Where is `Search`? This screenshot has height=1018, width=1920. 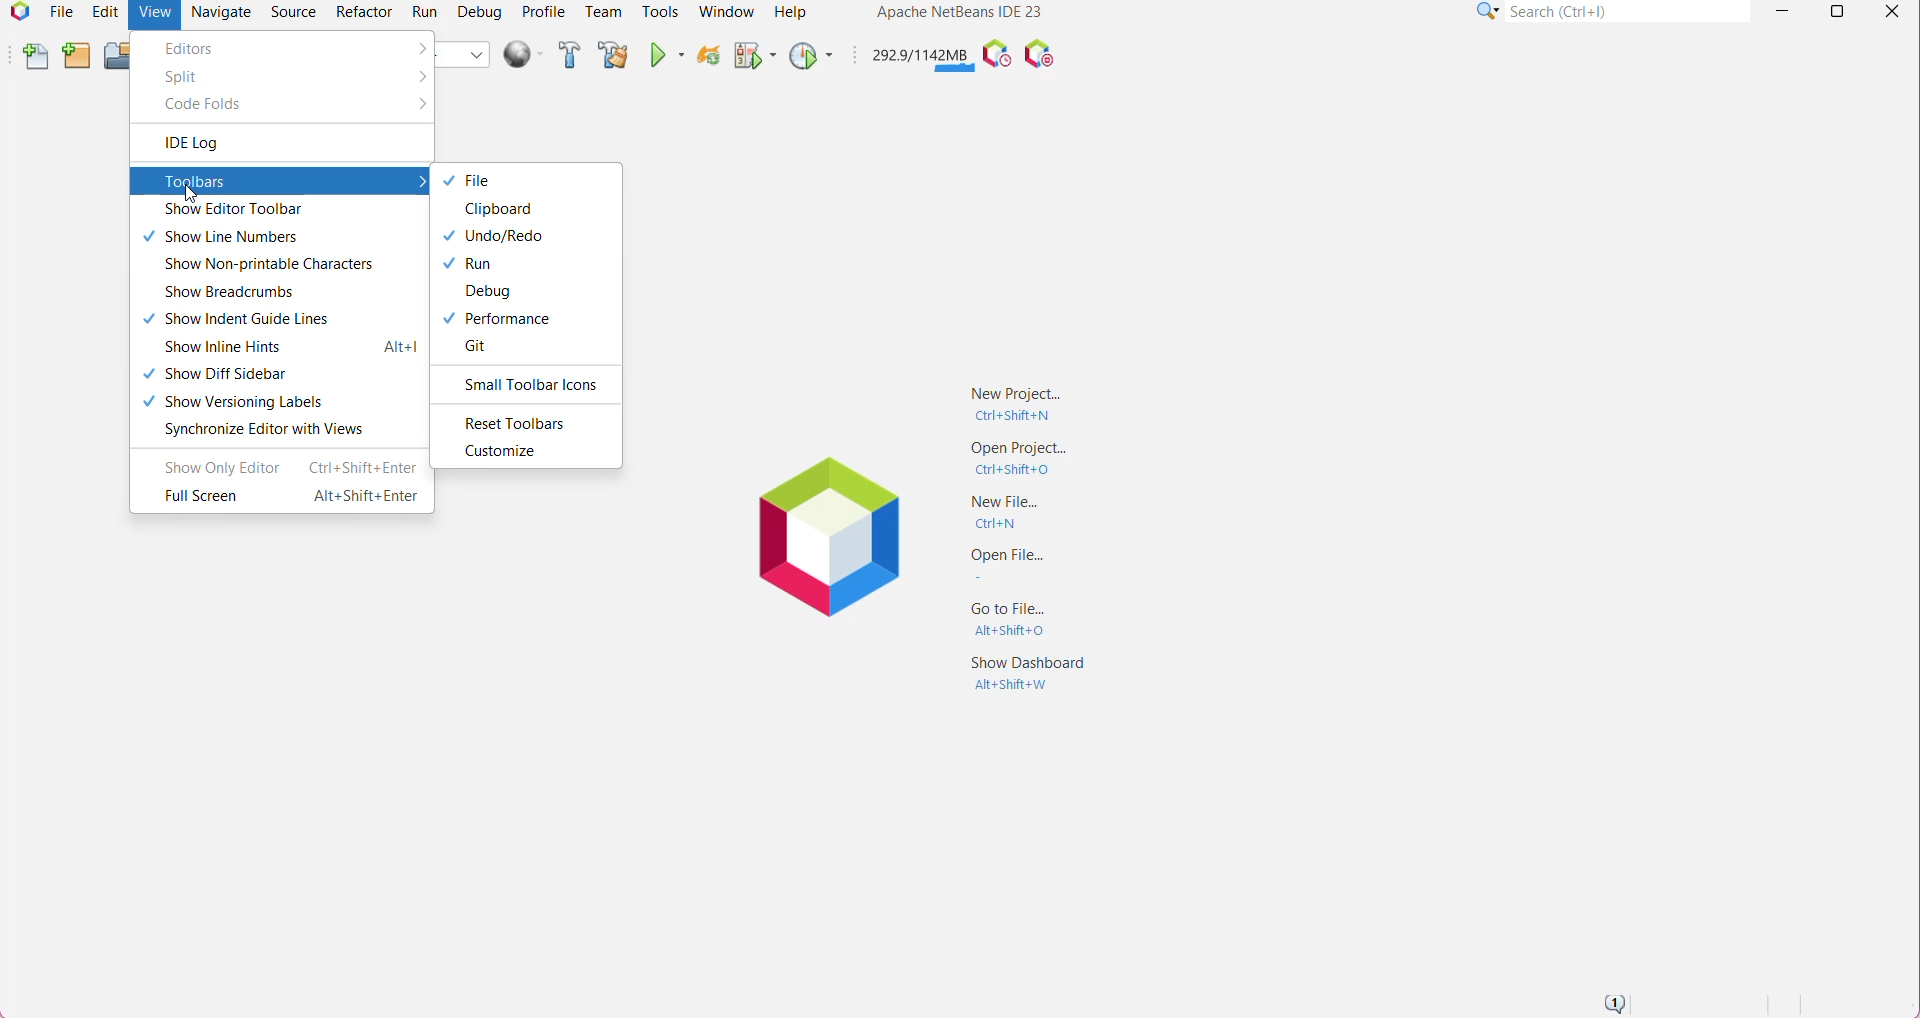 Search is located at coordinates (1629, 11).